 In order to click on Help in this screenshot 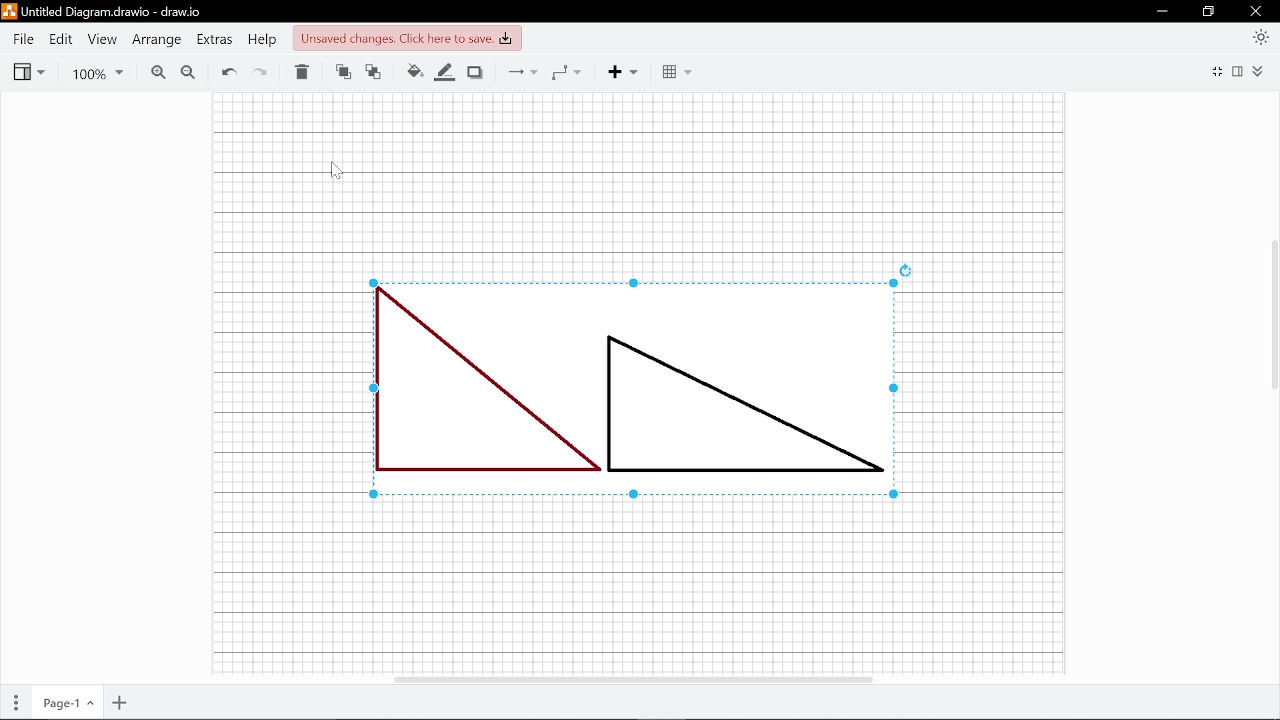, I will do `click(263, 41)`.